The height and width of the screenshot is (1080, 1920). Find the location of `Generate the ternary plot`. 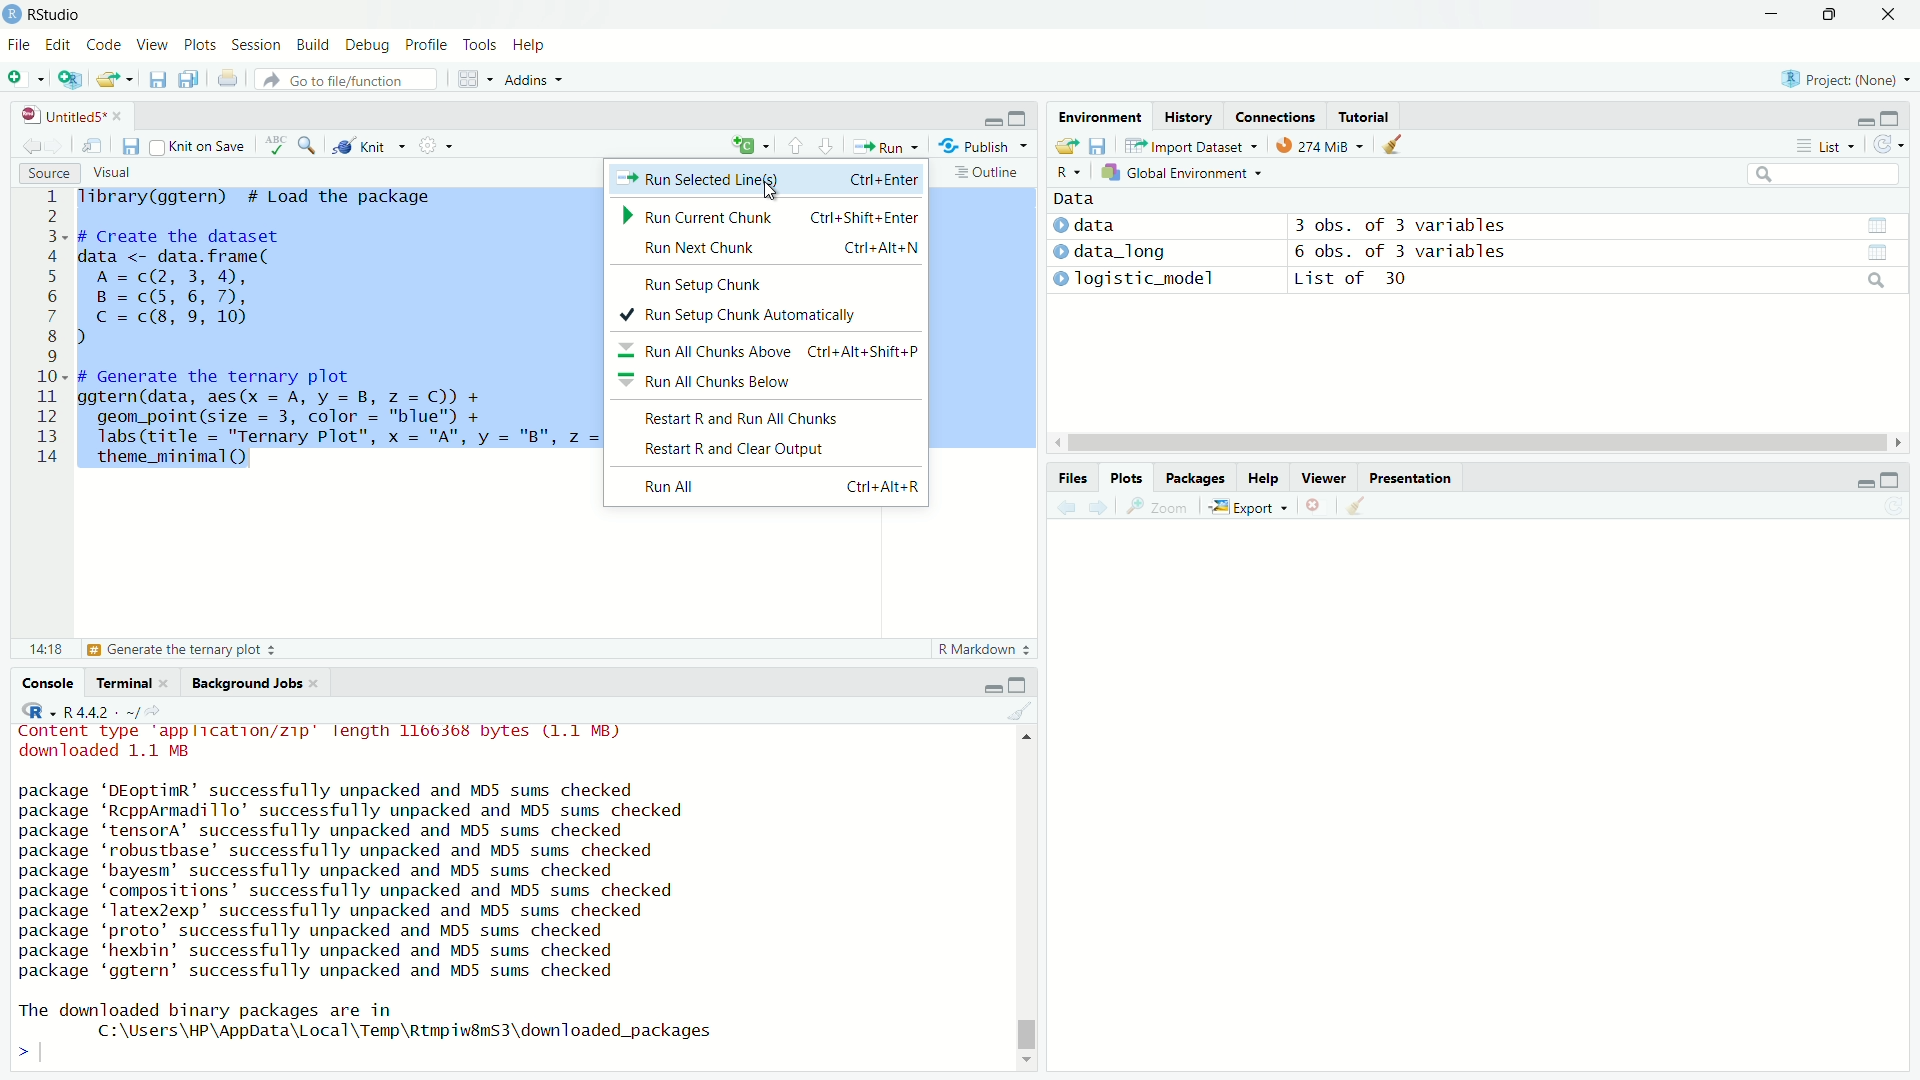

Generate the ternary plot is located at coordinates (183, 650).